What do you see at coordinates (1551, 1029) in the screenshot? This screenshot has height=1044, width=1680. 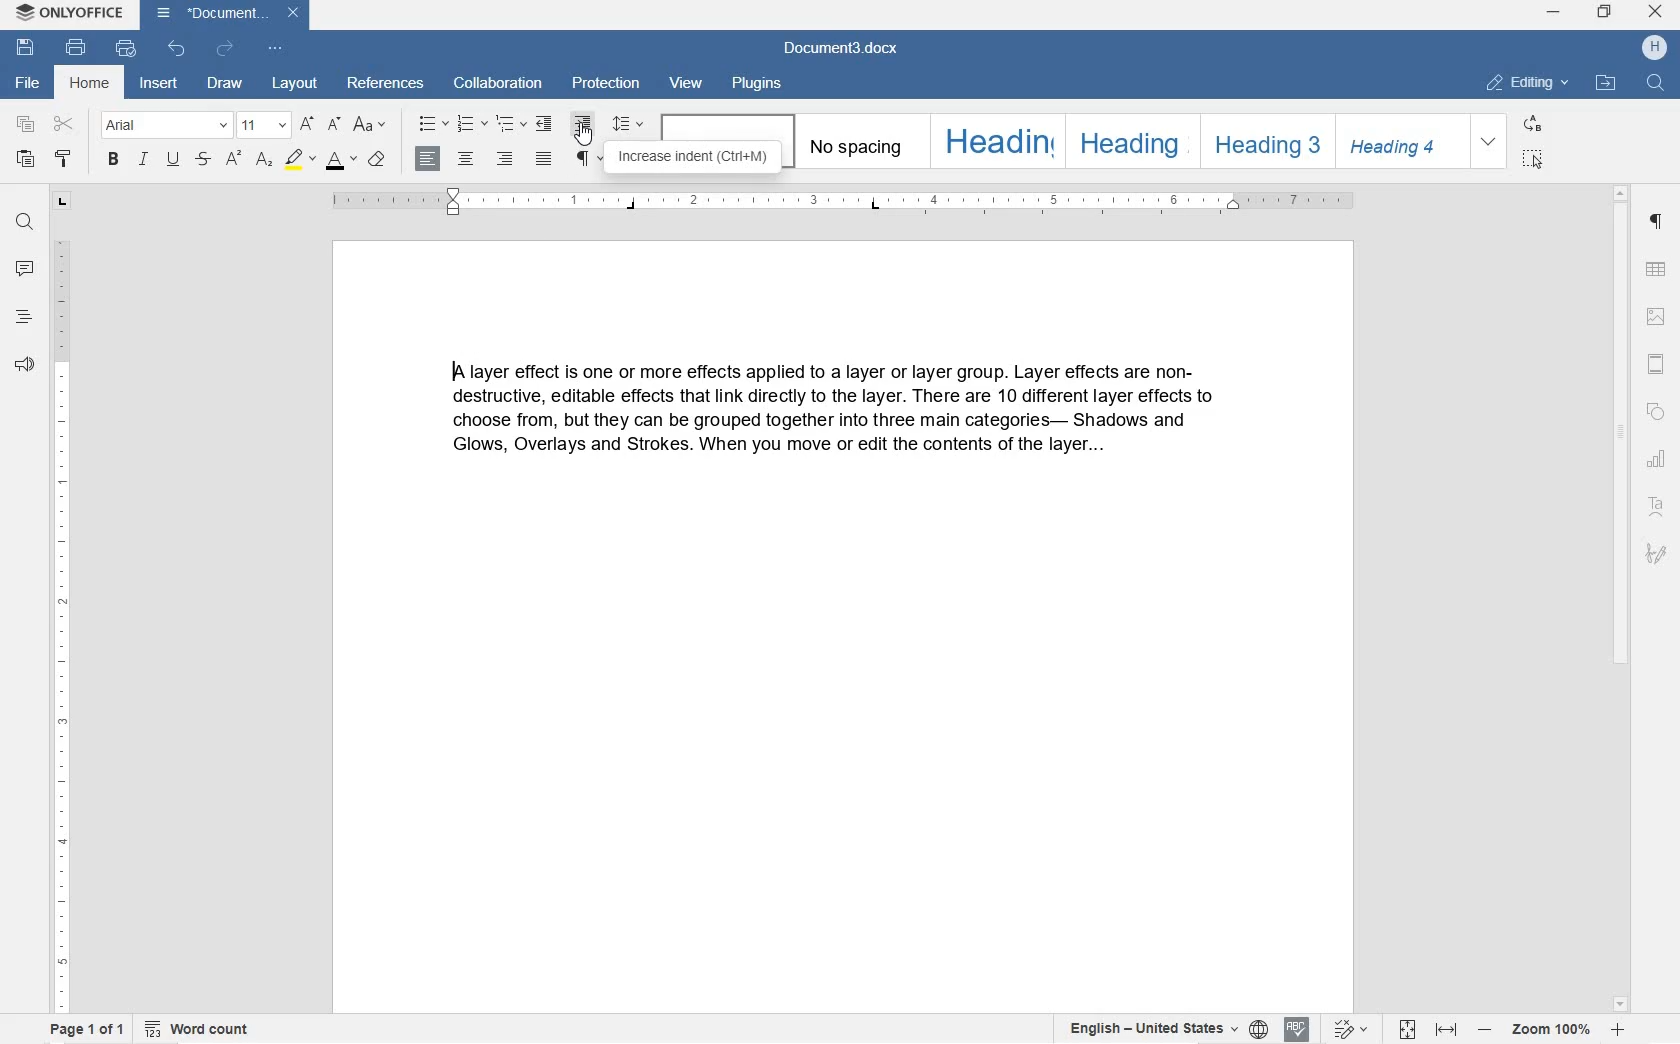 I see `ZOOM IN OR OUT` at bounding box center [1551, 1029].